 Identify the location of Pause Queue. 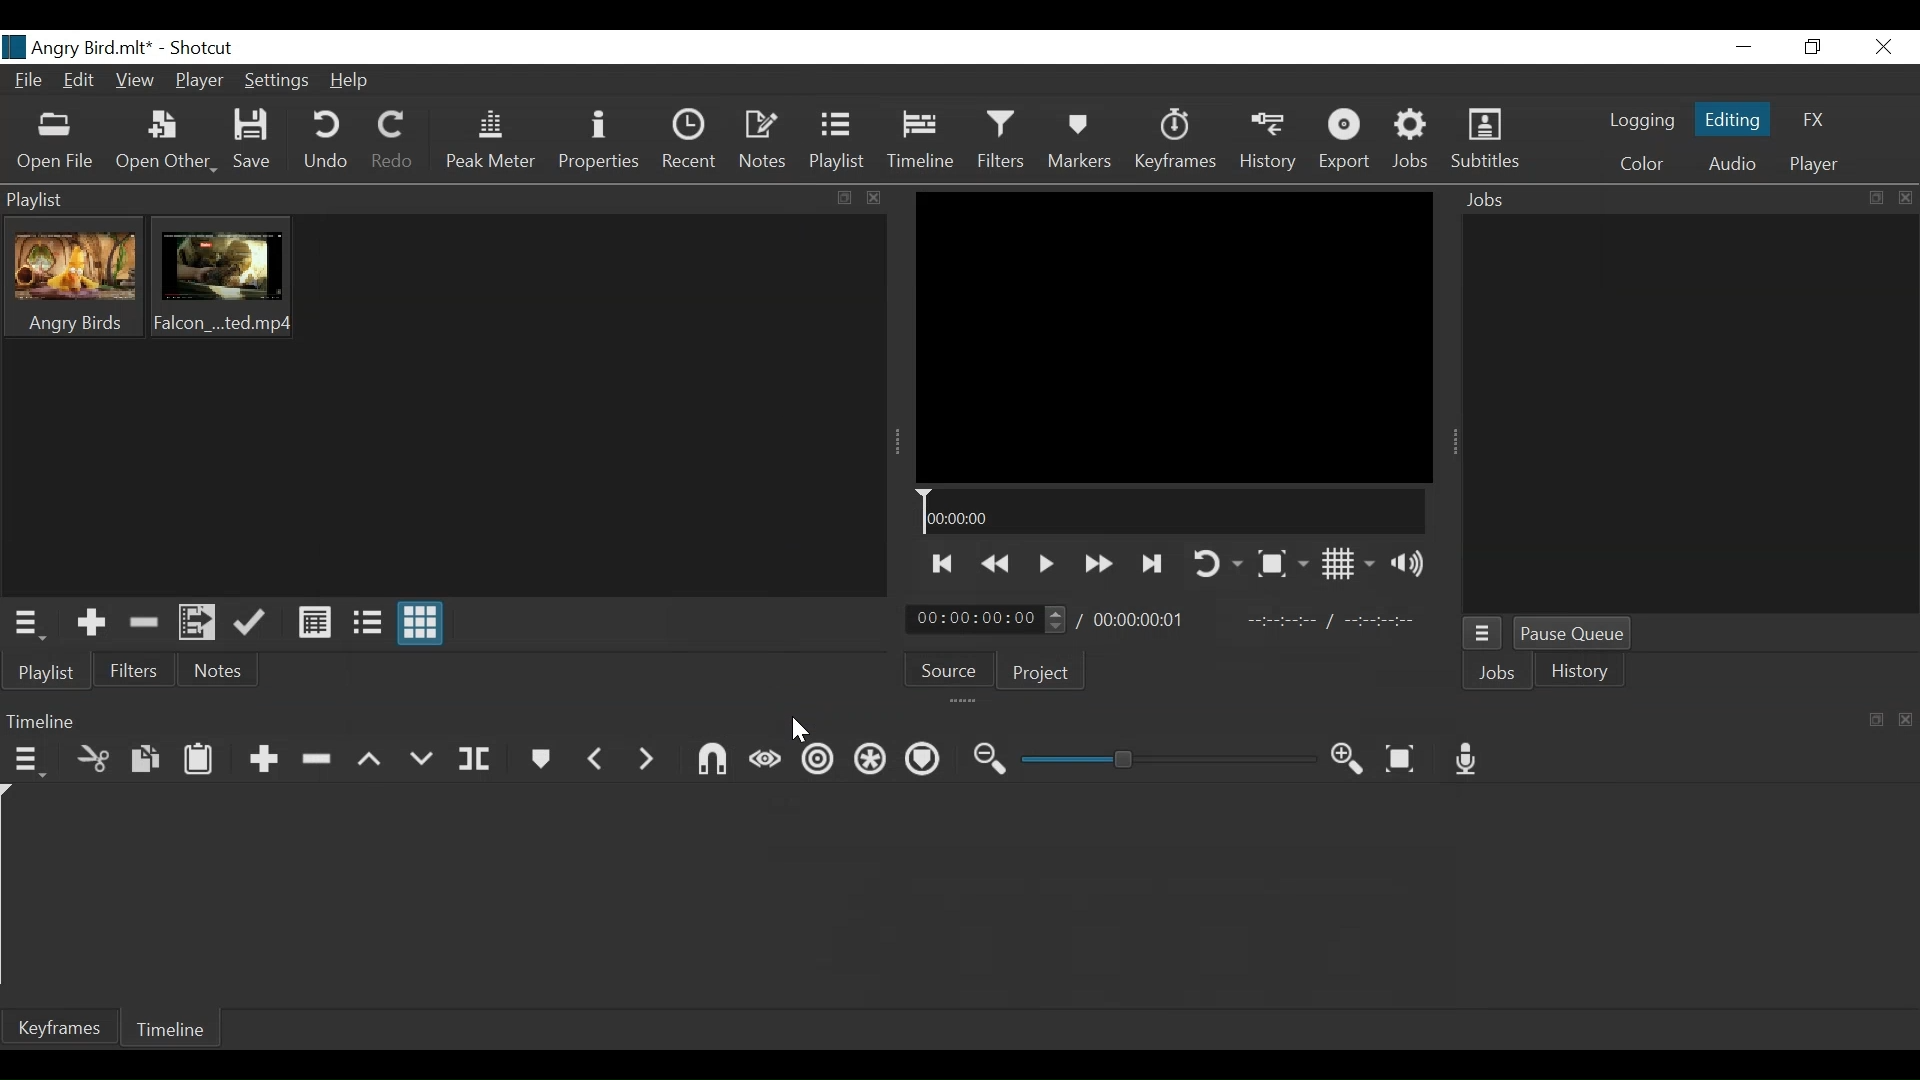
(1573, 633).